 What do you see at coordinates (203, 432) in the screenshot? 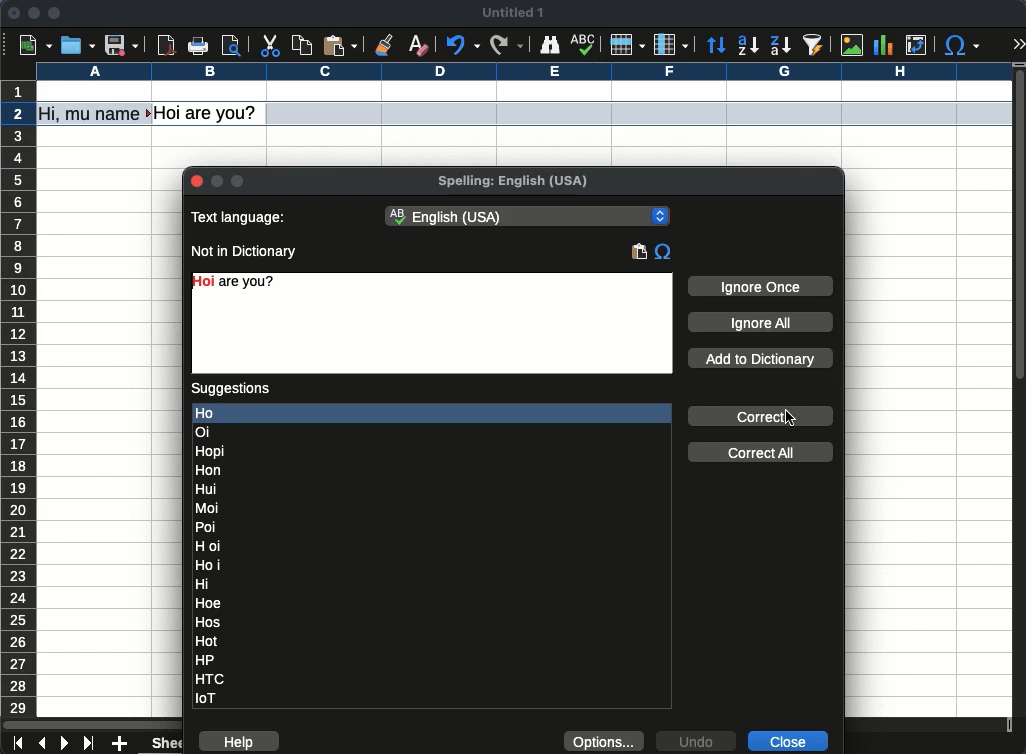
I see `Oi` at bounding box center [203, 432].